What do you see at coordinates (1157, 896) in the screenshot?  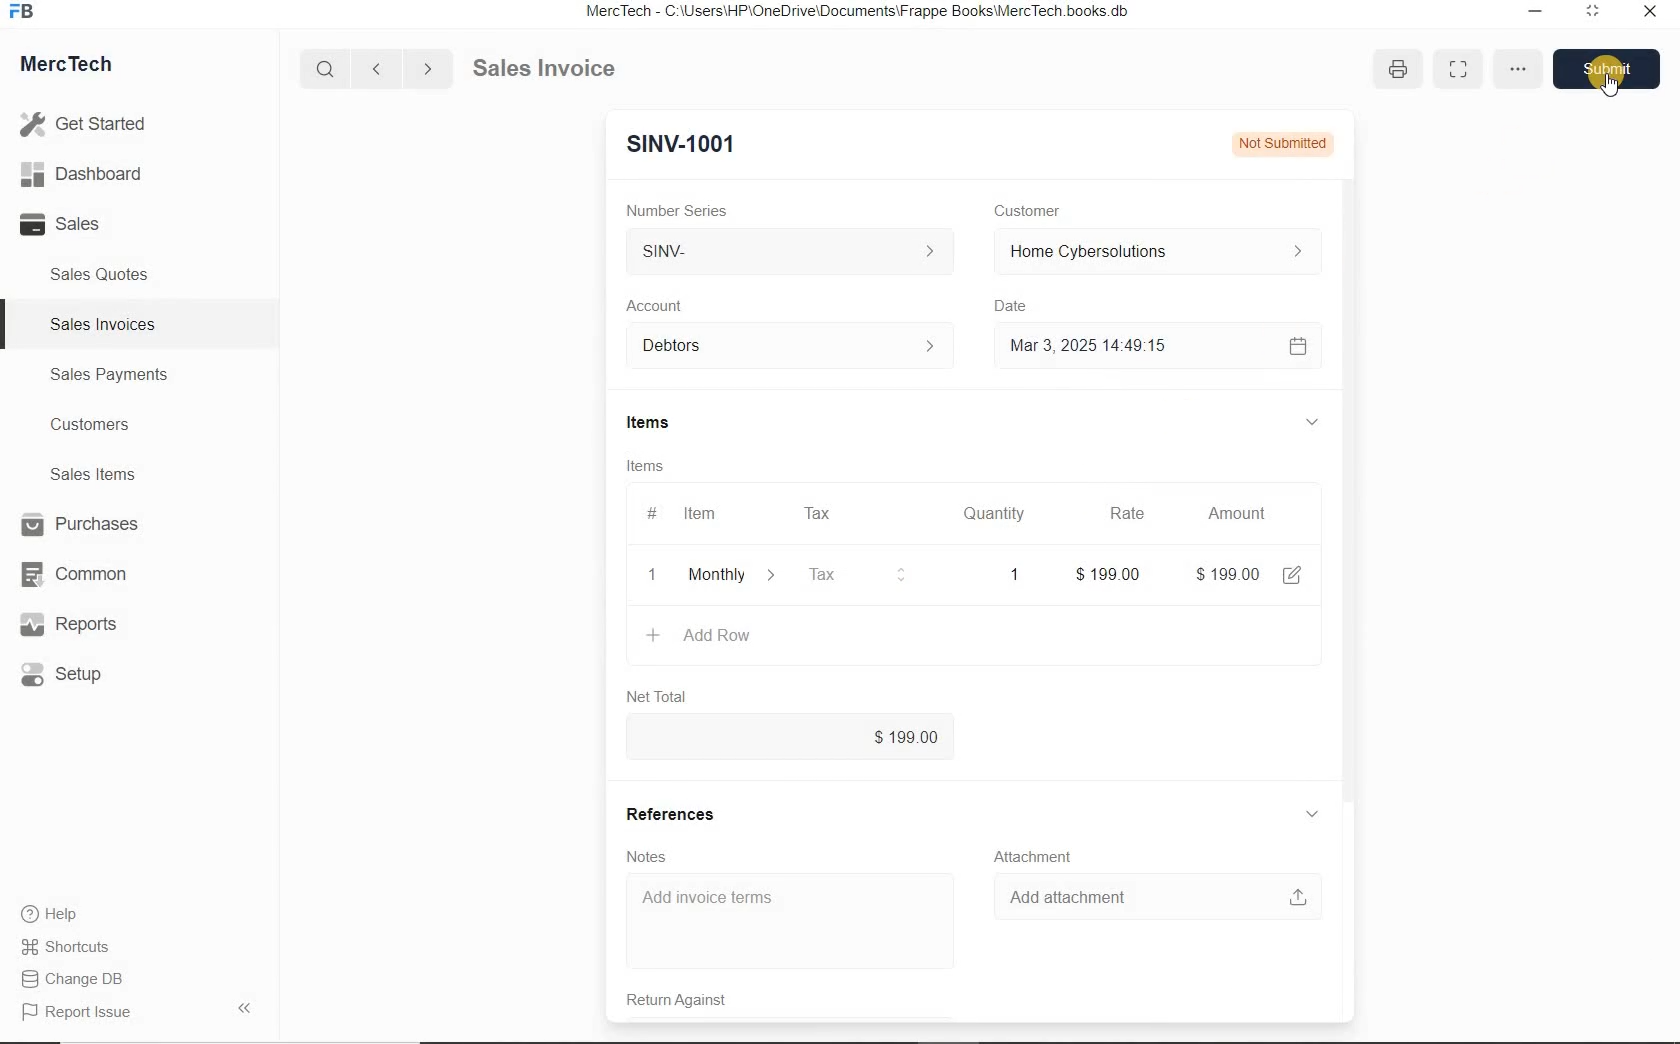 I see `Add attachment` at bounding box center [1157, 896].